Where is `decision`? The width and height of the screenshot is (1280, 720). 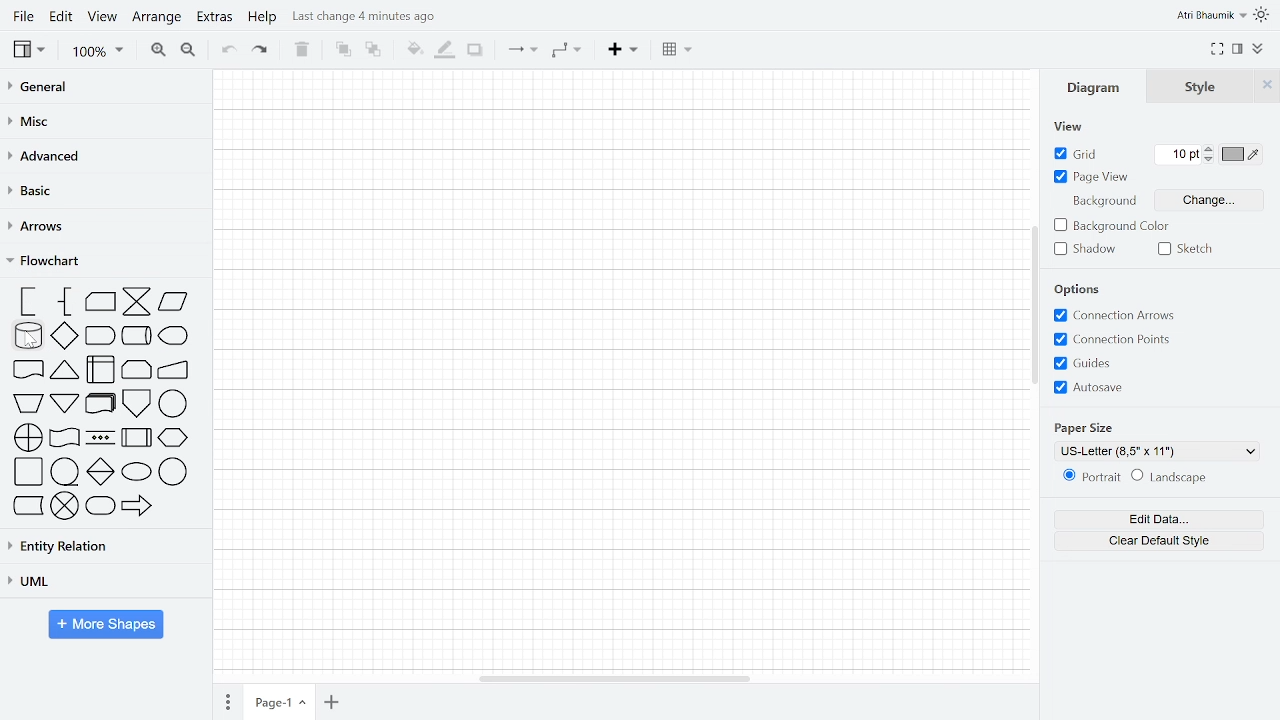
decision is located at coordinates (66, 336).